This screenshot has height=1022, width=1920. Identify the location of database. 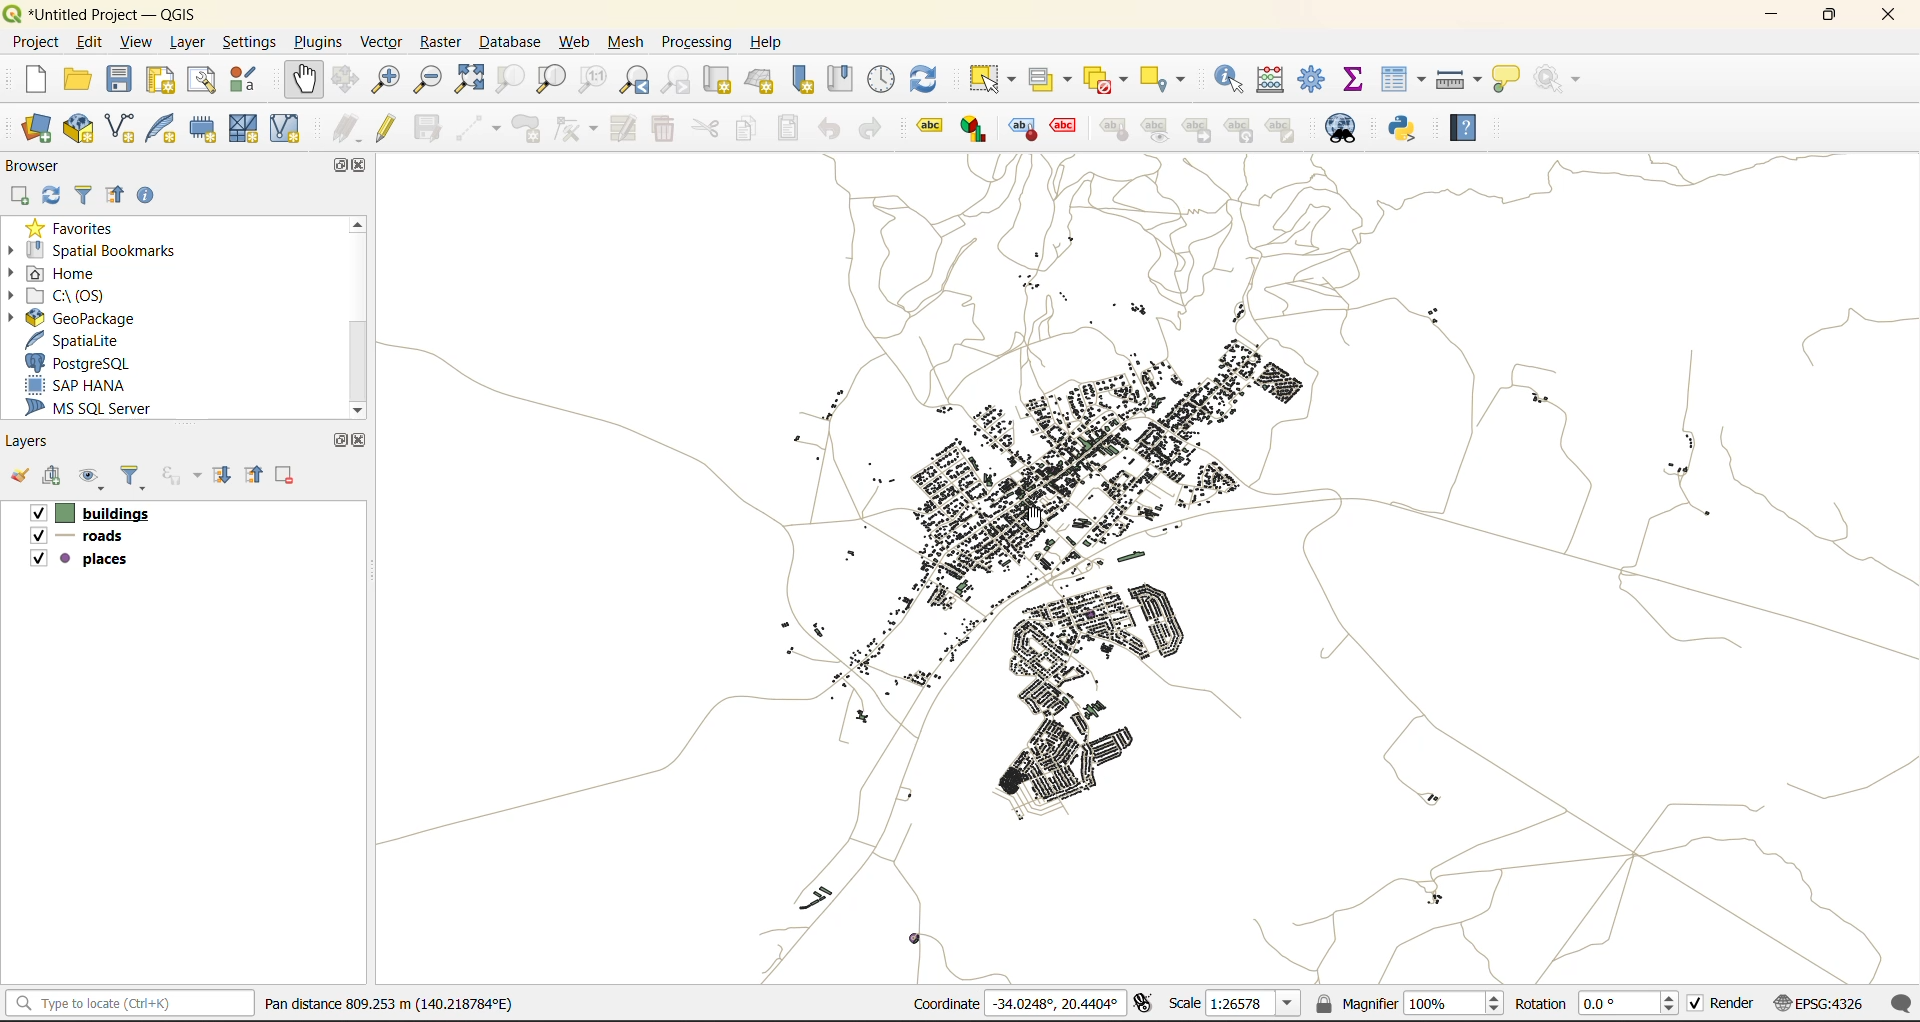
(508, 39).